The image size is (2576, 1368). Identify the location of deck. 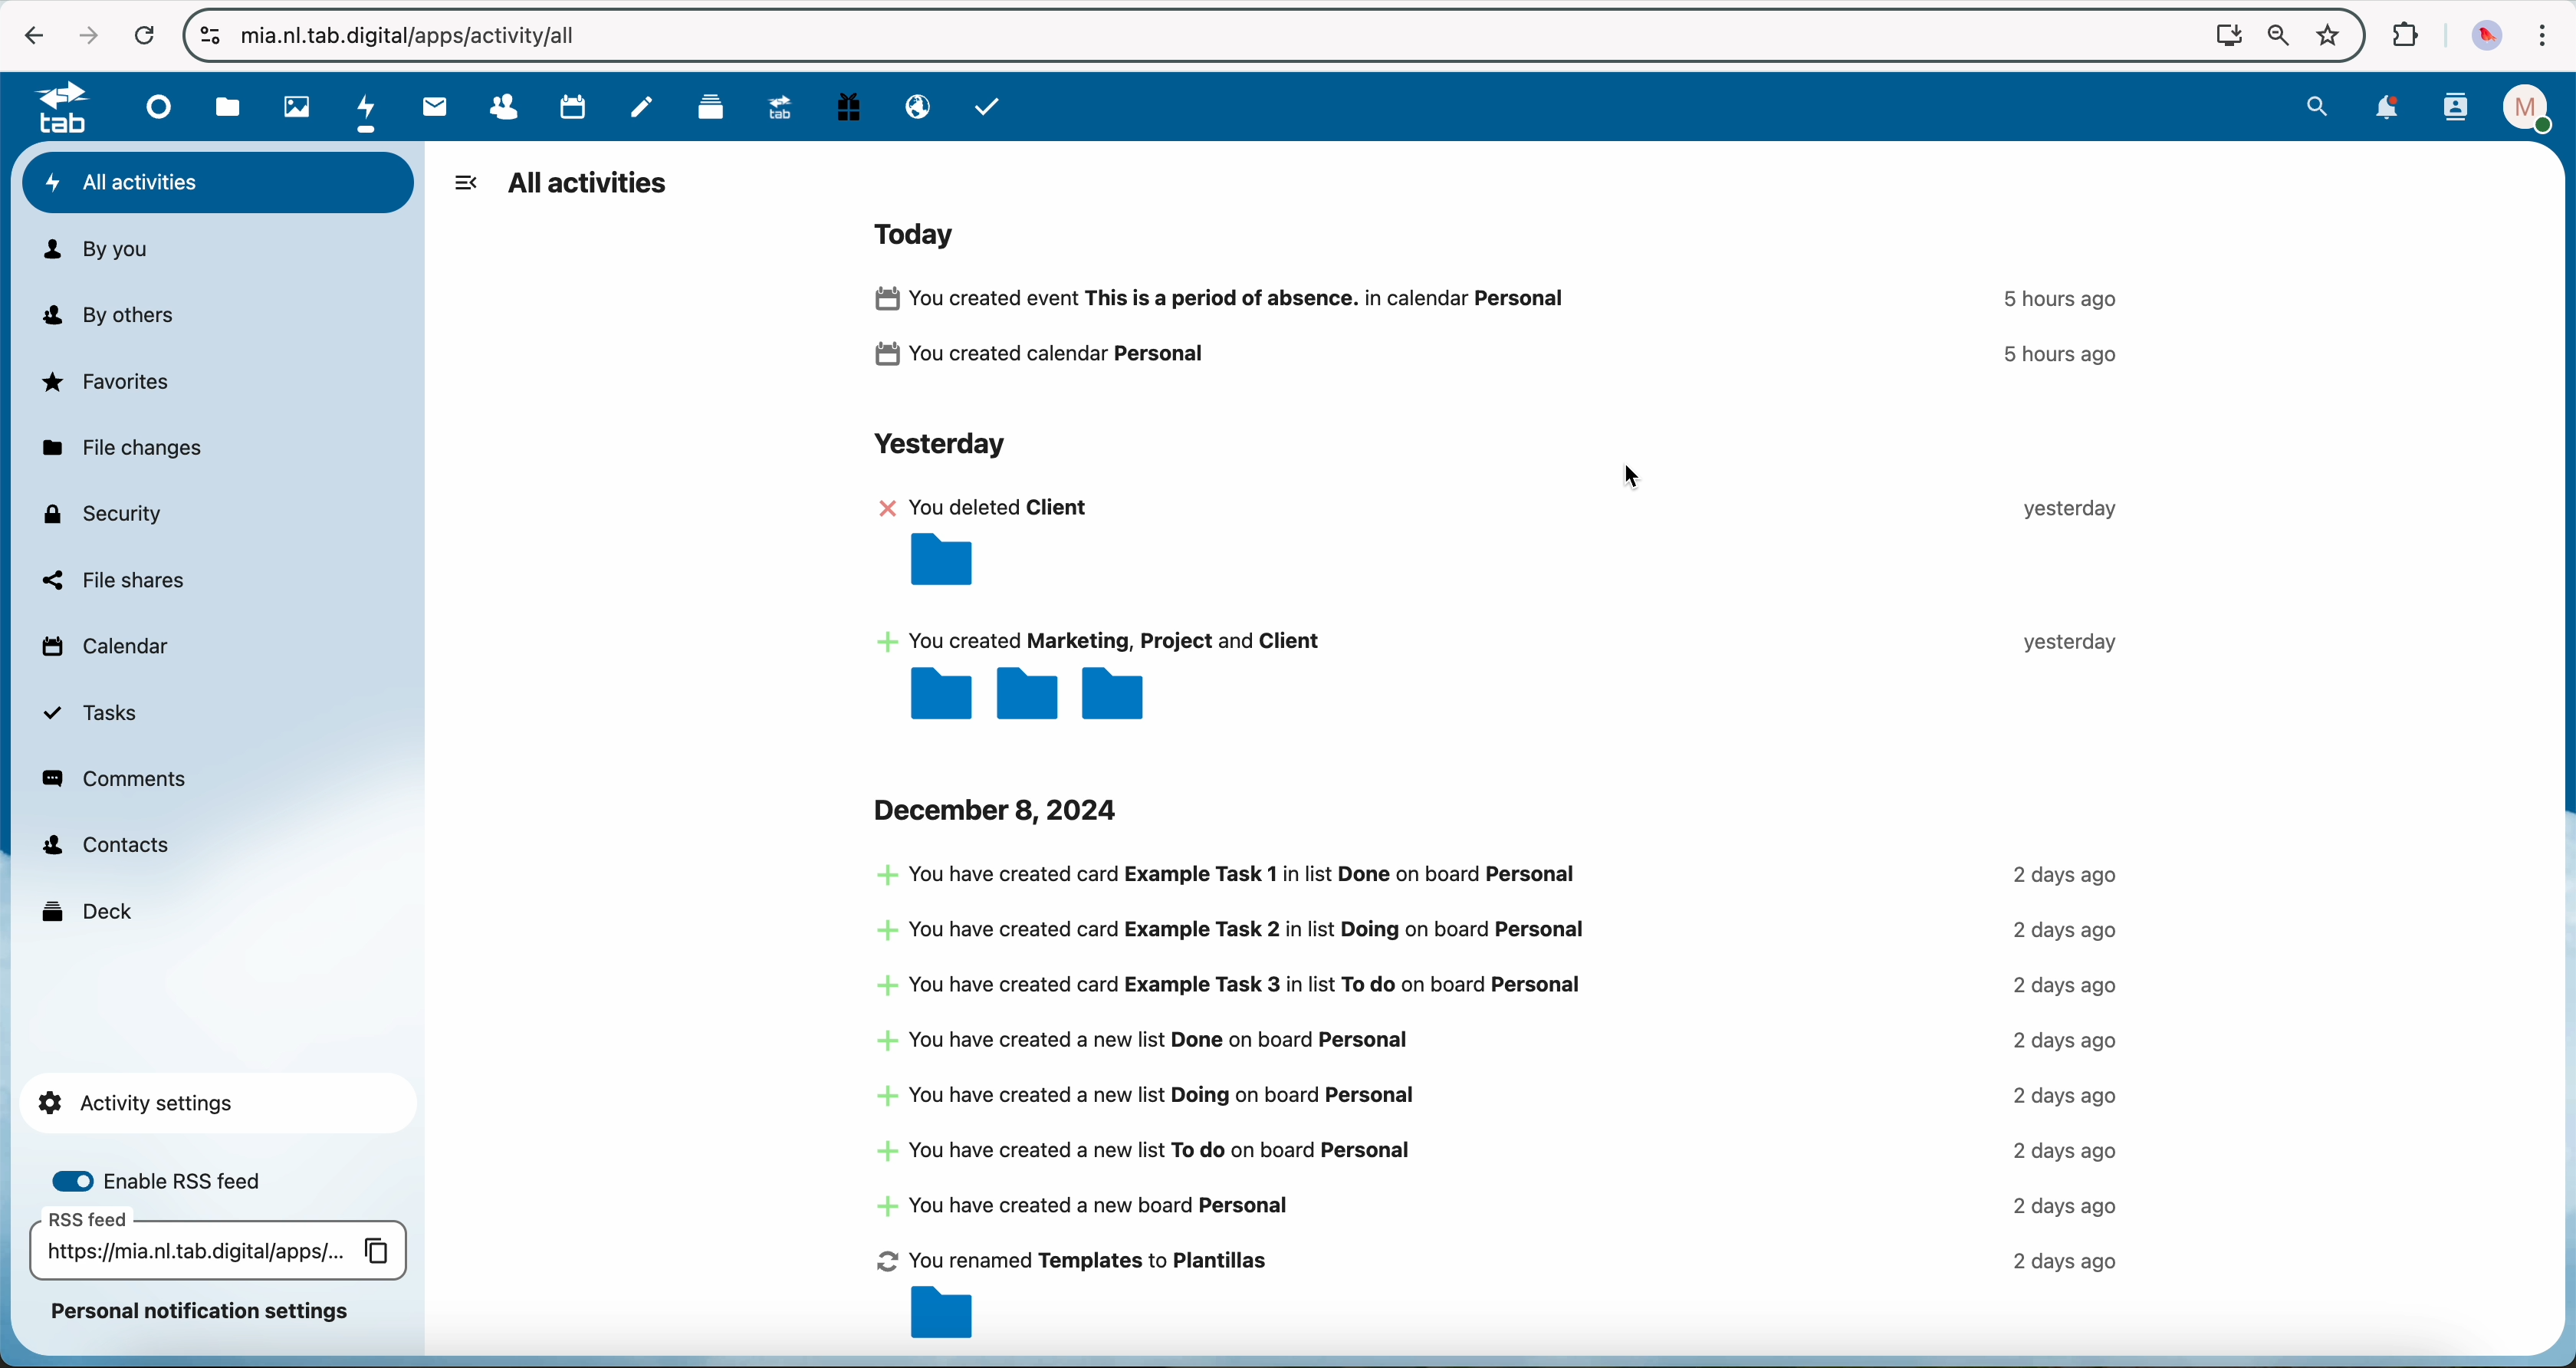
(90, 909).